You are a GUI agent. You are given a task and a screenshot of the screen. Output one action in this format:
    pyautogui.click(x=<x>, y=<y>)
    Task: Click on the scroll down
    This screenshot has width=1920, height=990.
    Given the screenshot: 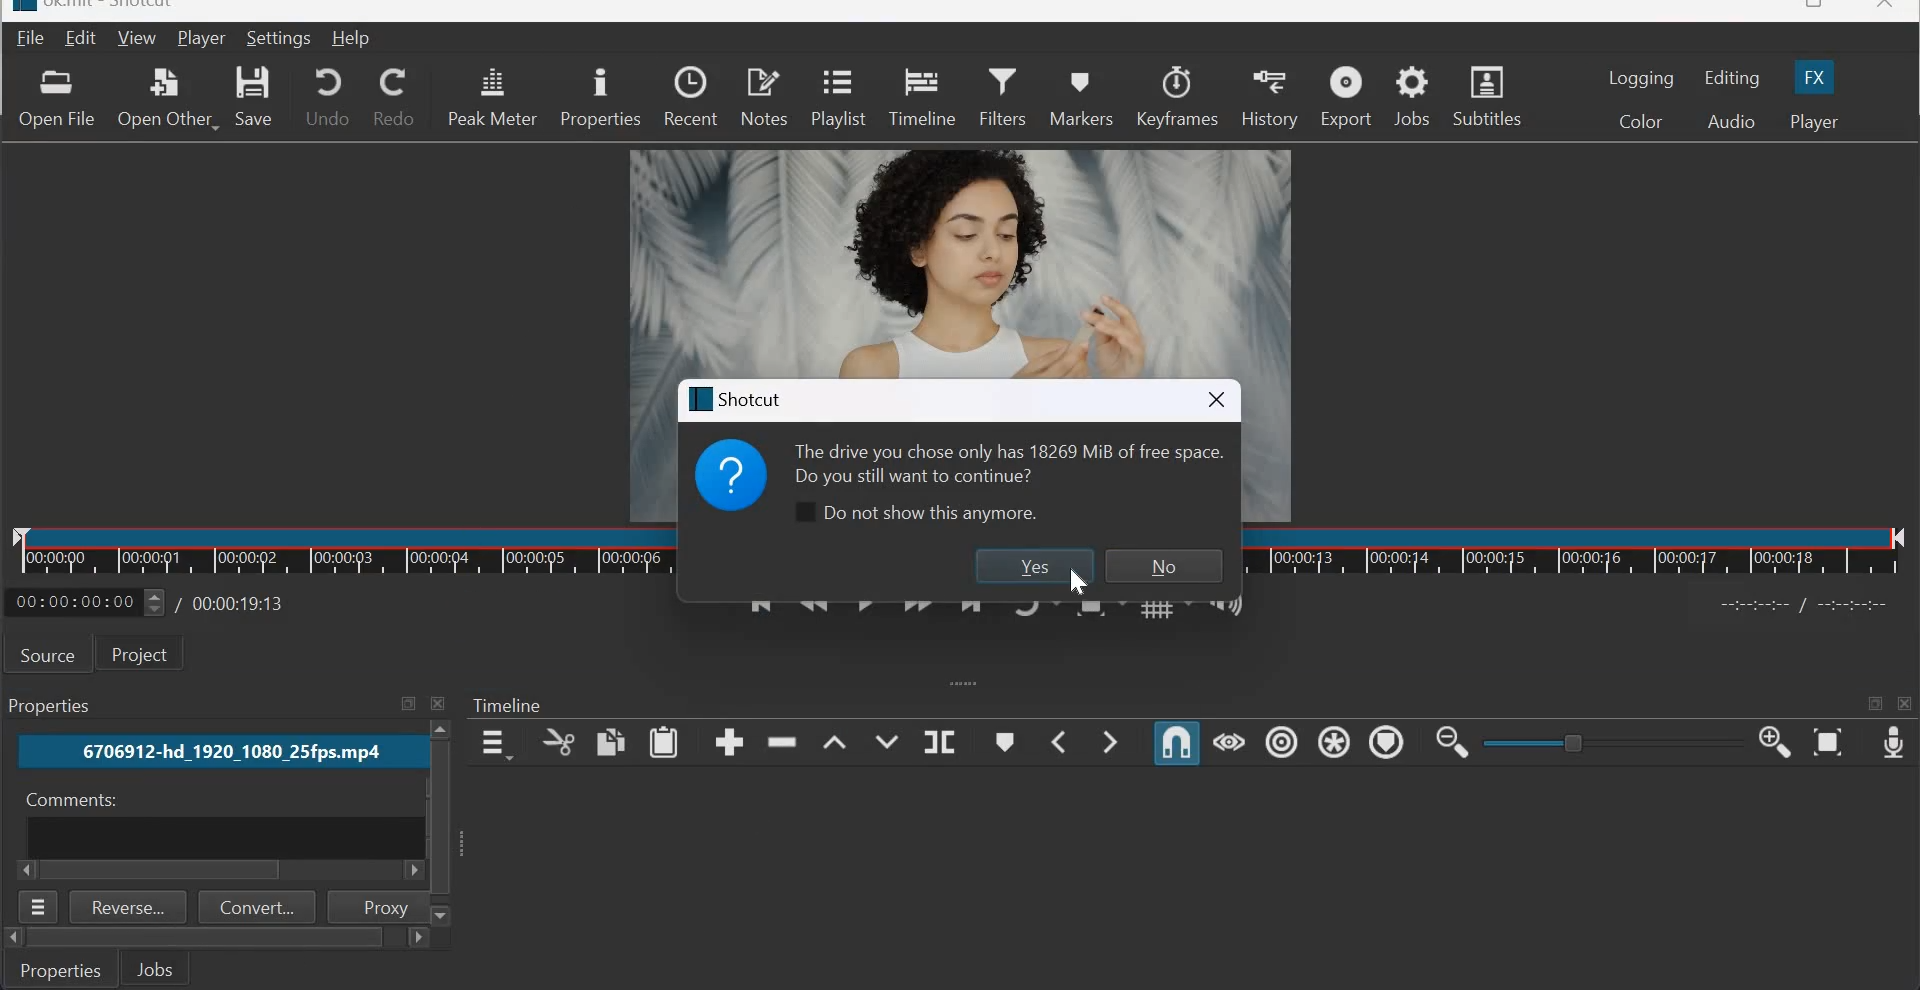 What is the action you would take?
    pyautogui.click(x=443, y=915)
    